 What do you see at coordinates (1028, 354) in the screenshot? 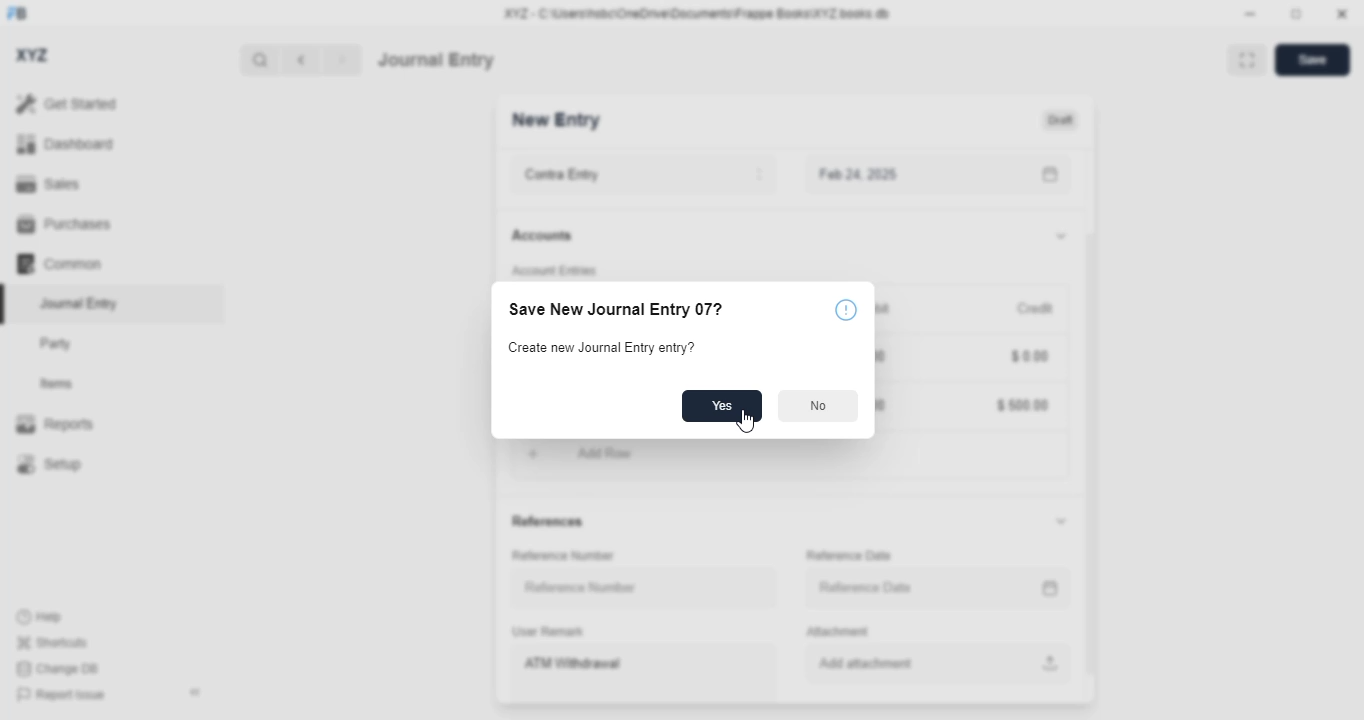
I see `$0.00` at bounding box center [1028, 354].